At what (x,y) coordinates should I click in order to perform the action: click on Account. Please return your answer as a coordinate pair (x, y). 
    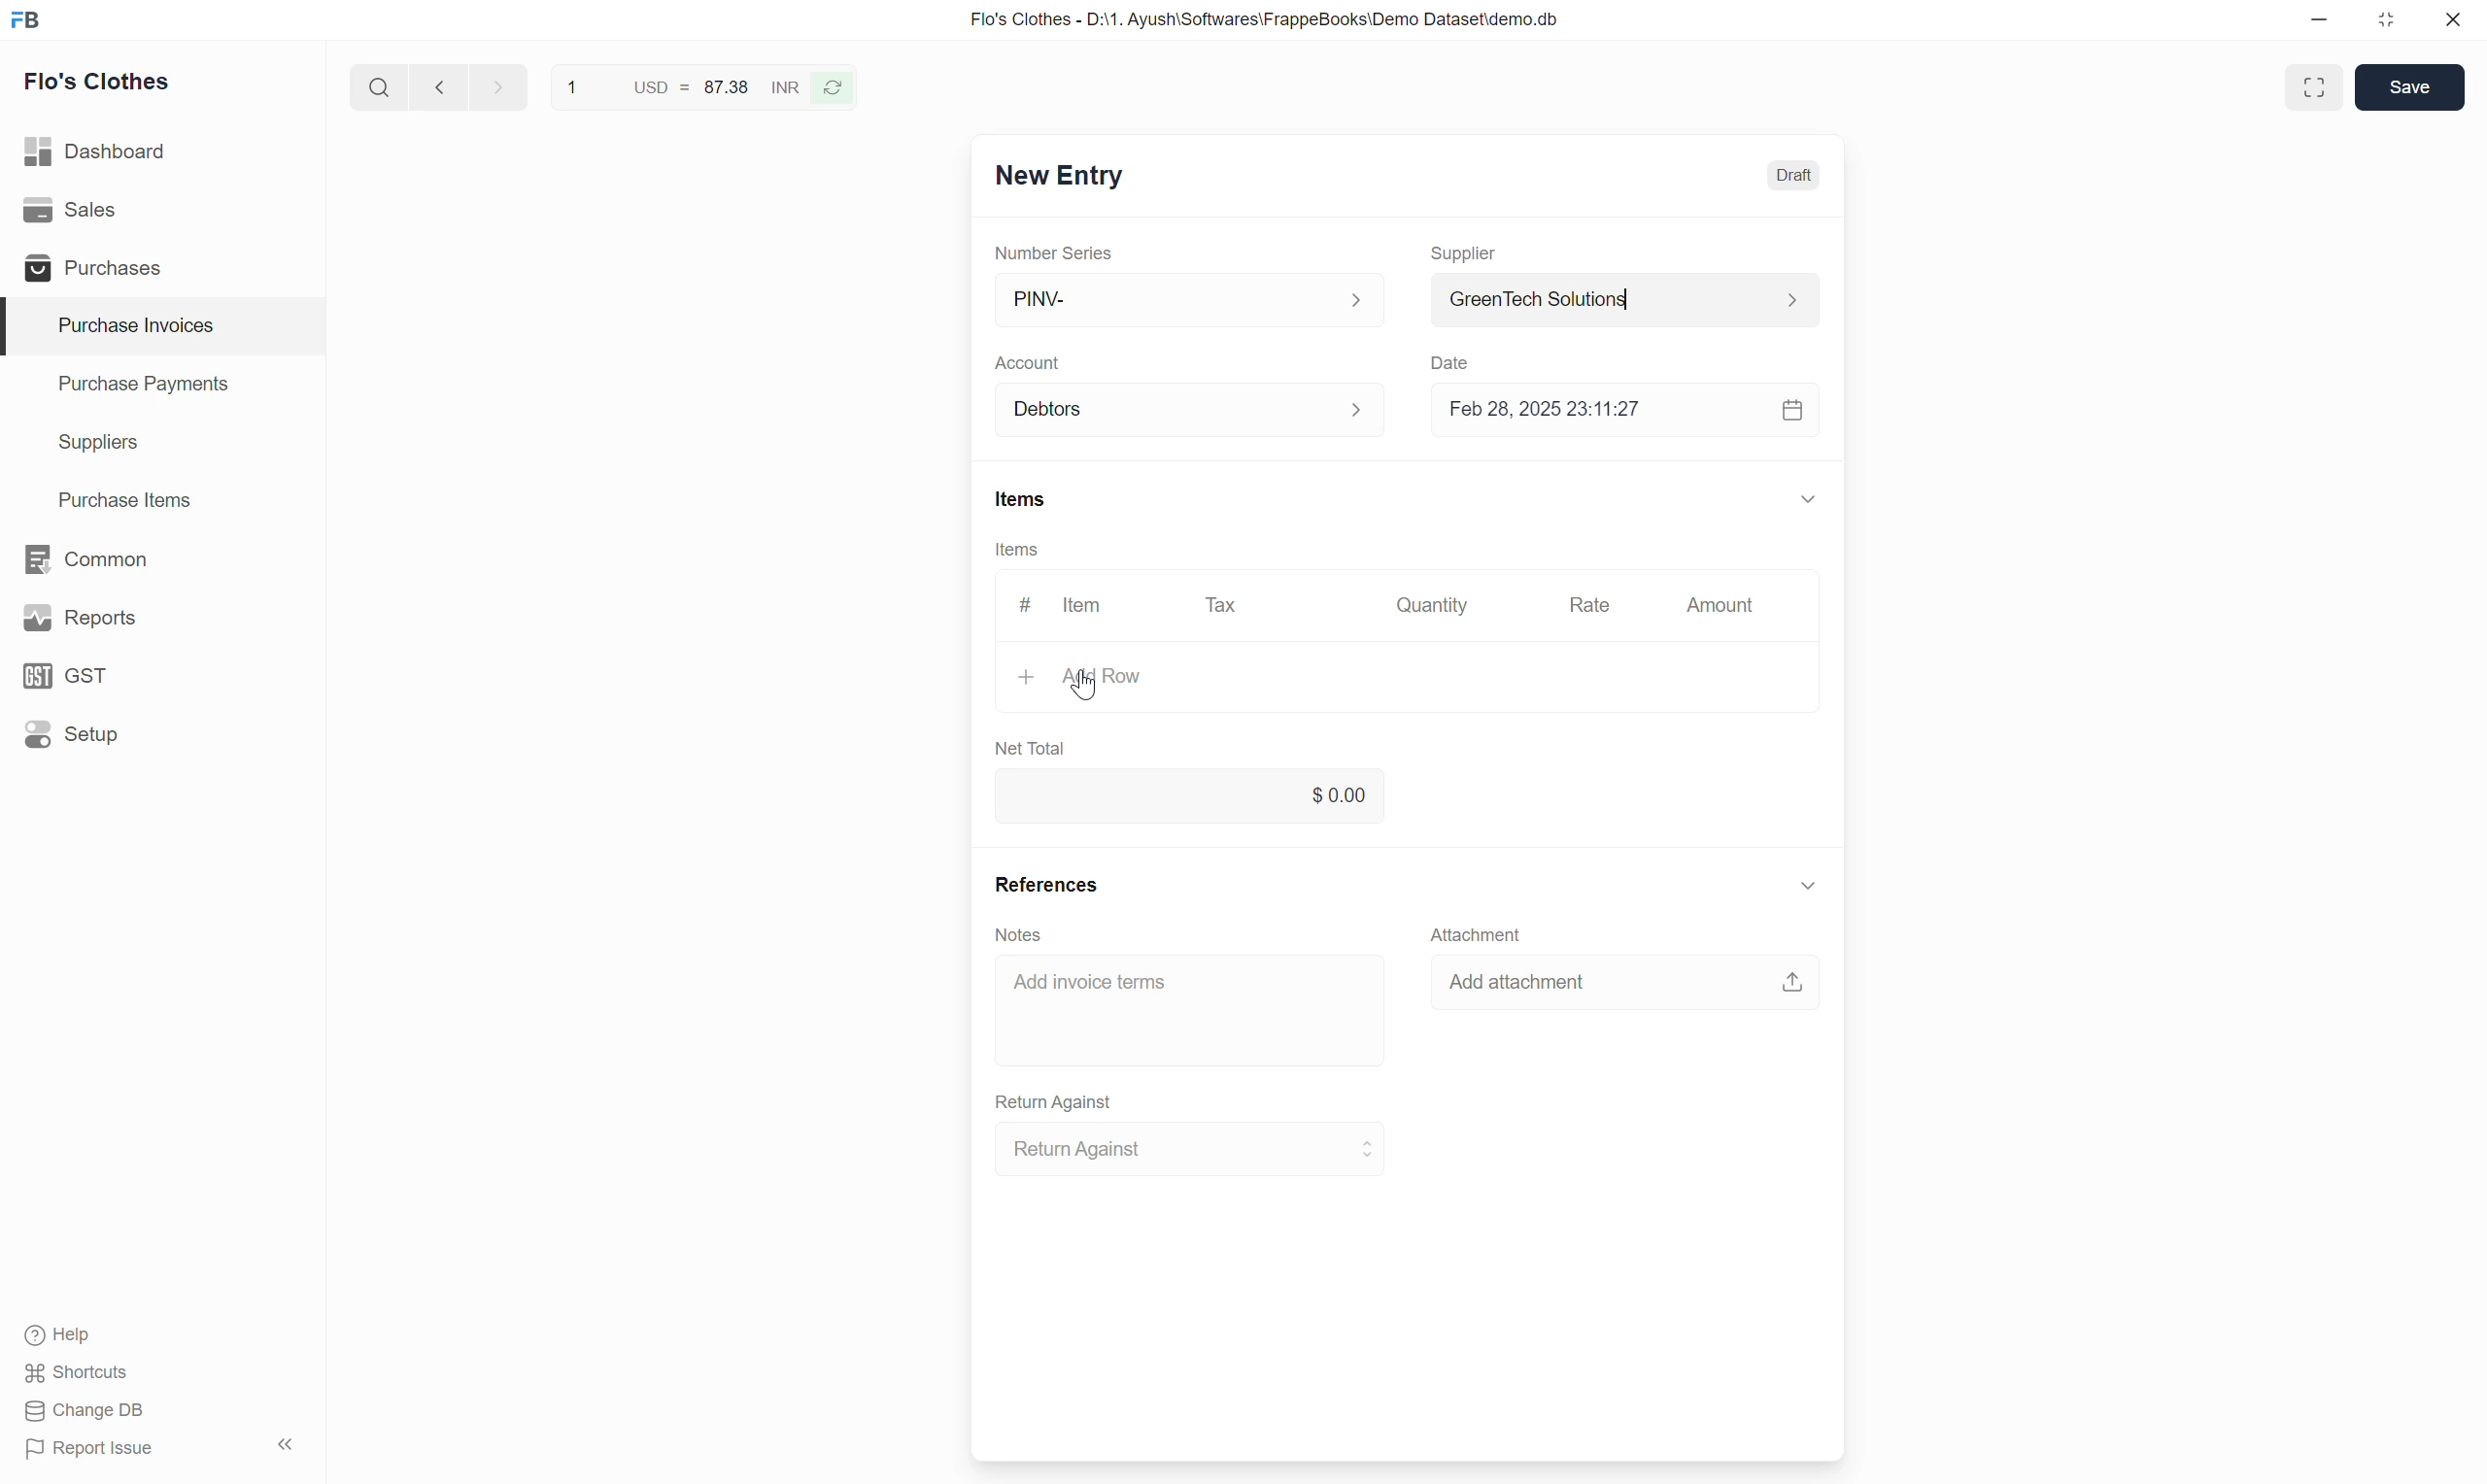
    Looking at the image, I should click on (1029, 364).